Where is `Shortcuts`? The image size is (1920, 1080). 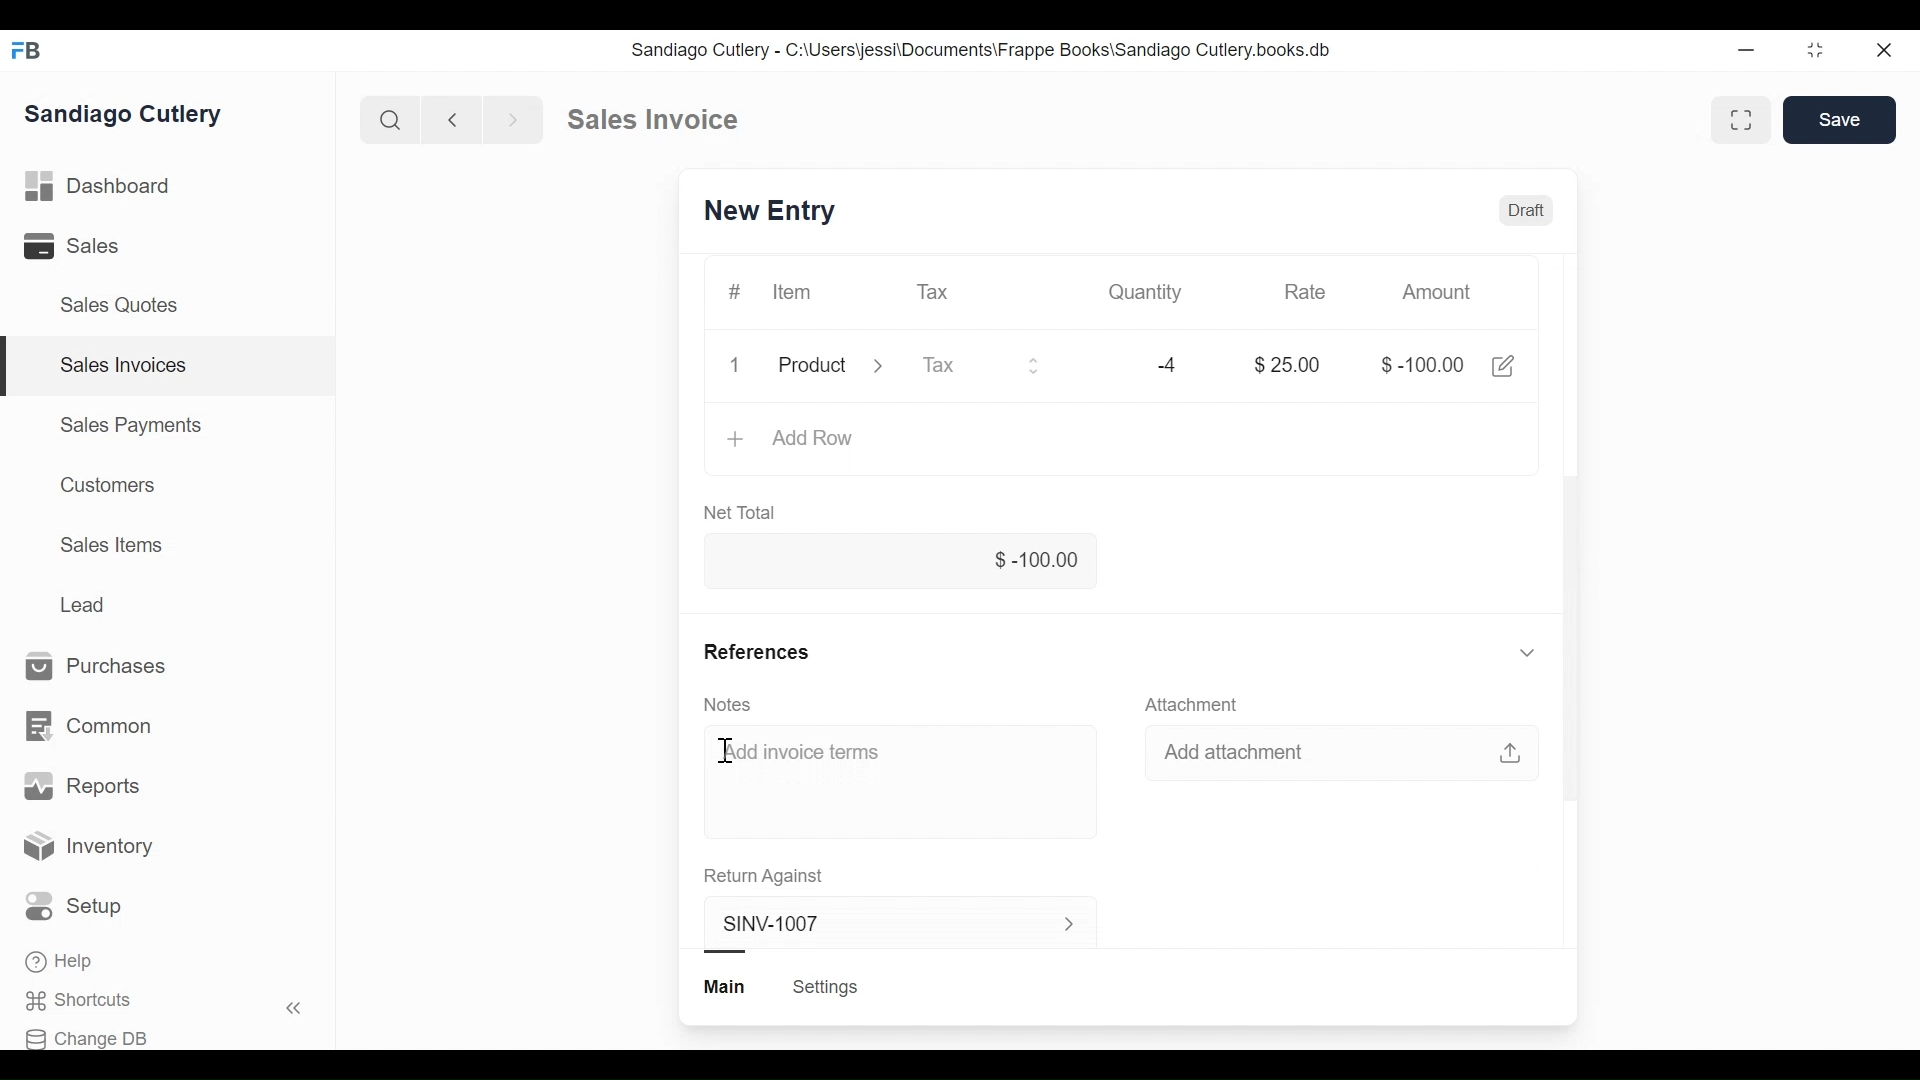 Shortcuts is located at coordinates (76, 1000).